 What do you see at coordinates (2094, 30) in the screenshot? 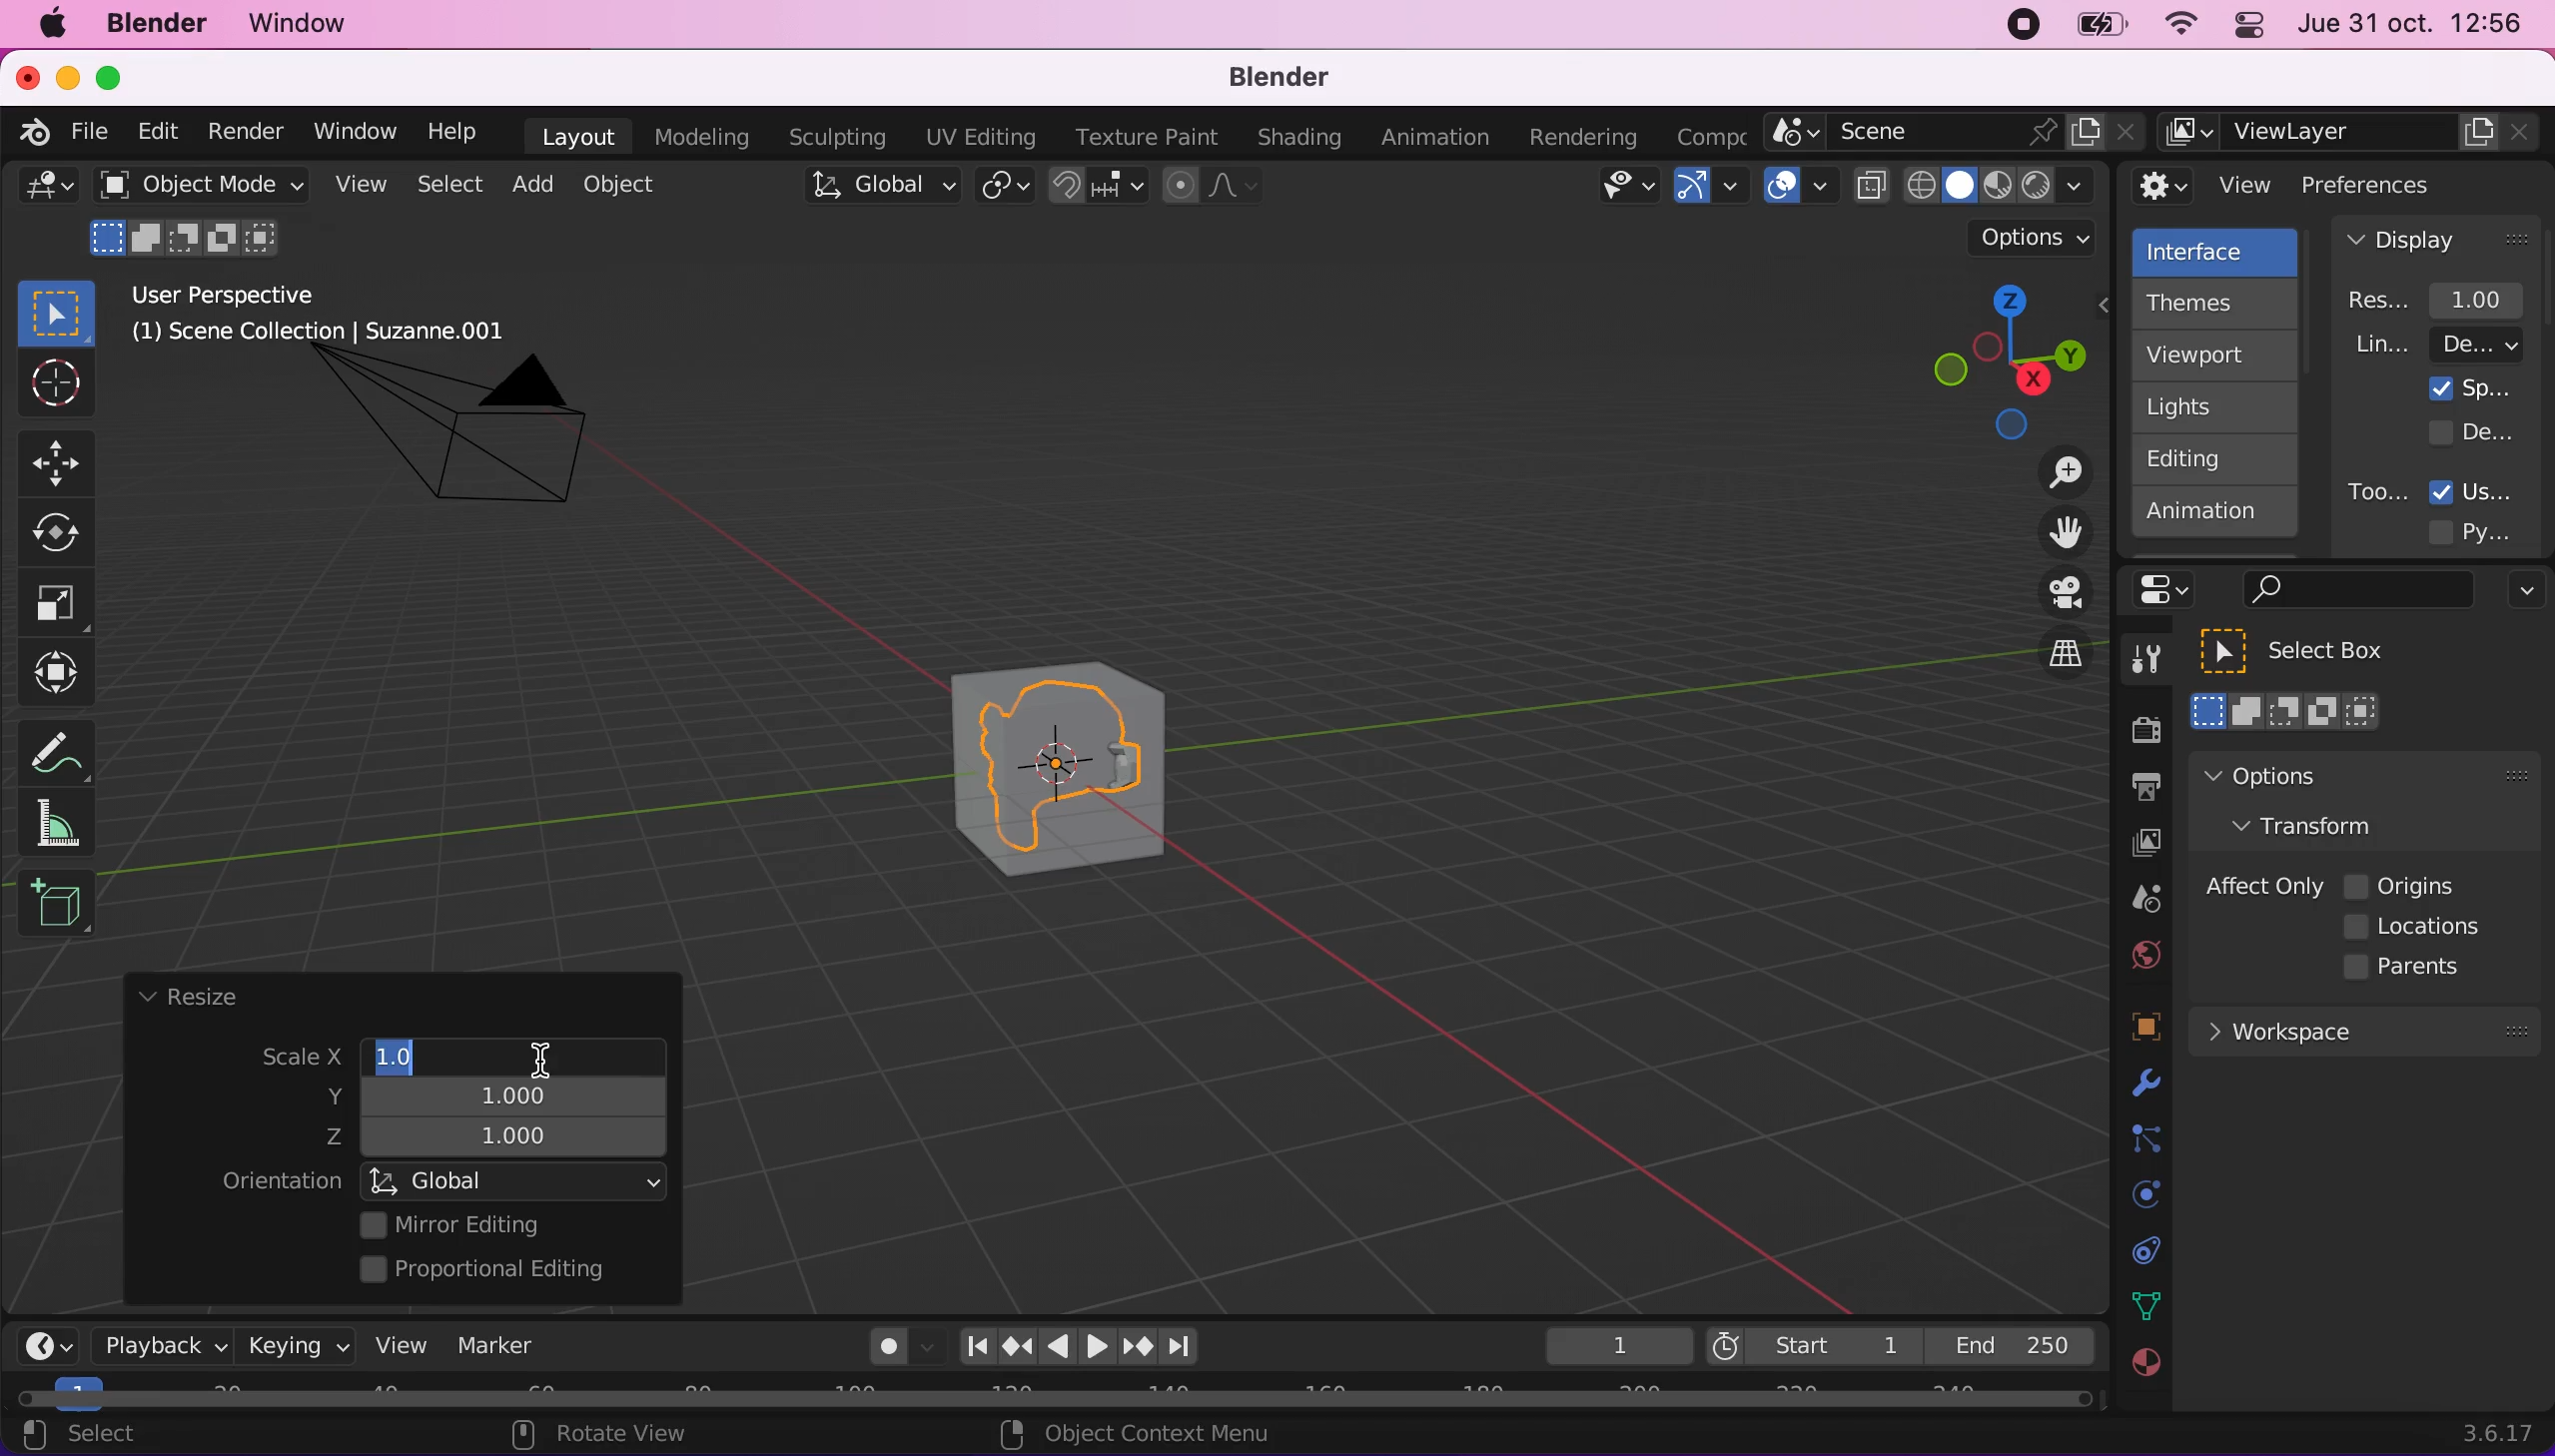
I see `battery` at bounding box center [2094, 30].